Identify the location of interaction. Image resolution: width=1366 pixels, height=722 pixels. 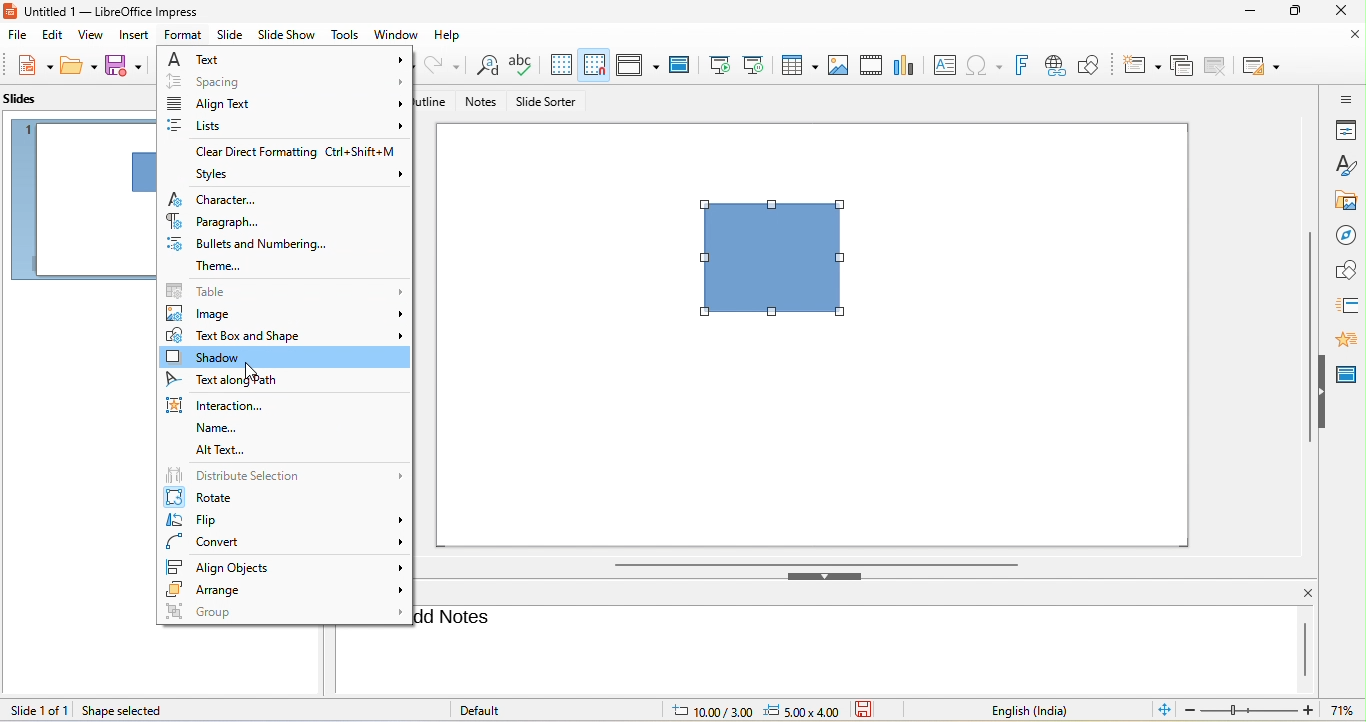
(226, 404).